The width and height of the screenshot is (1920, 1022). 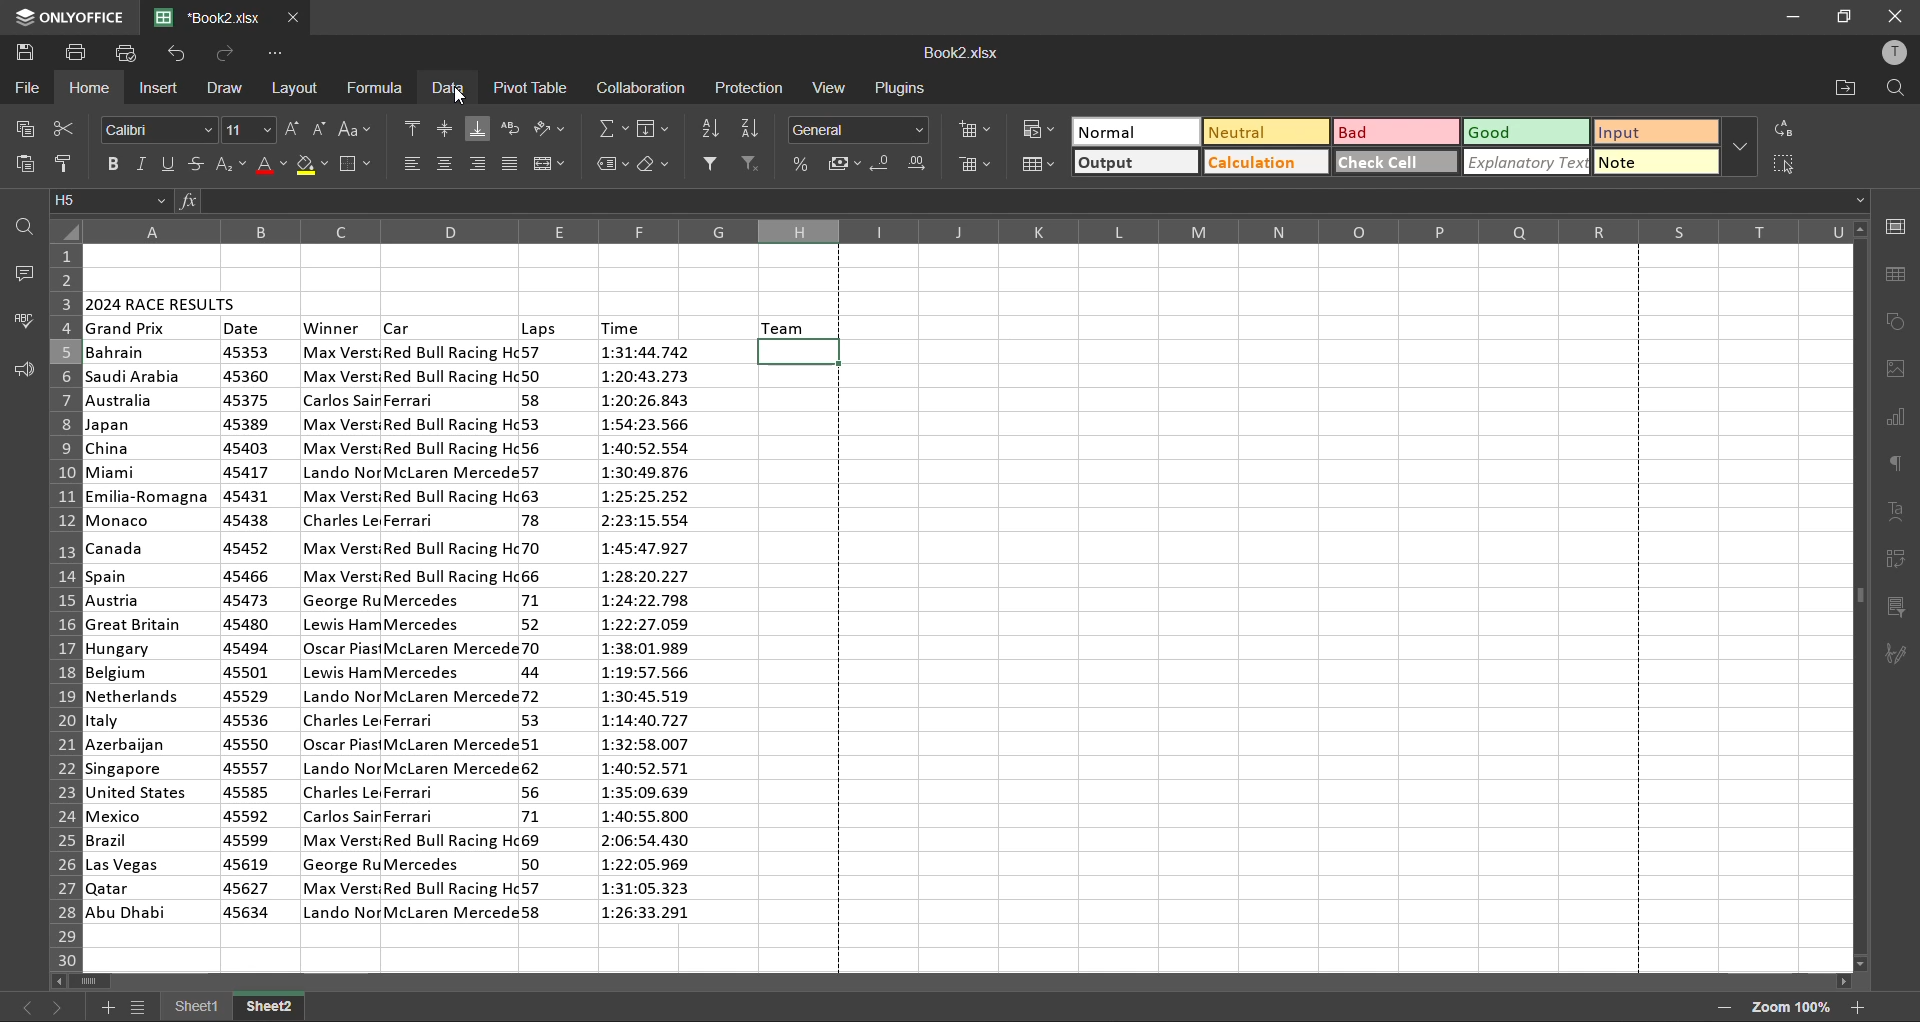 I want to click on sheet names, so click(x=234, y=1009).